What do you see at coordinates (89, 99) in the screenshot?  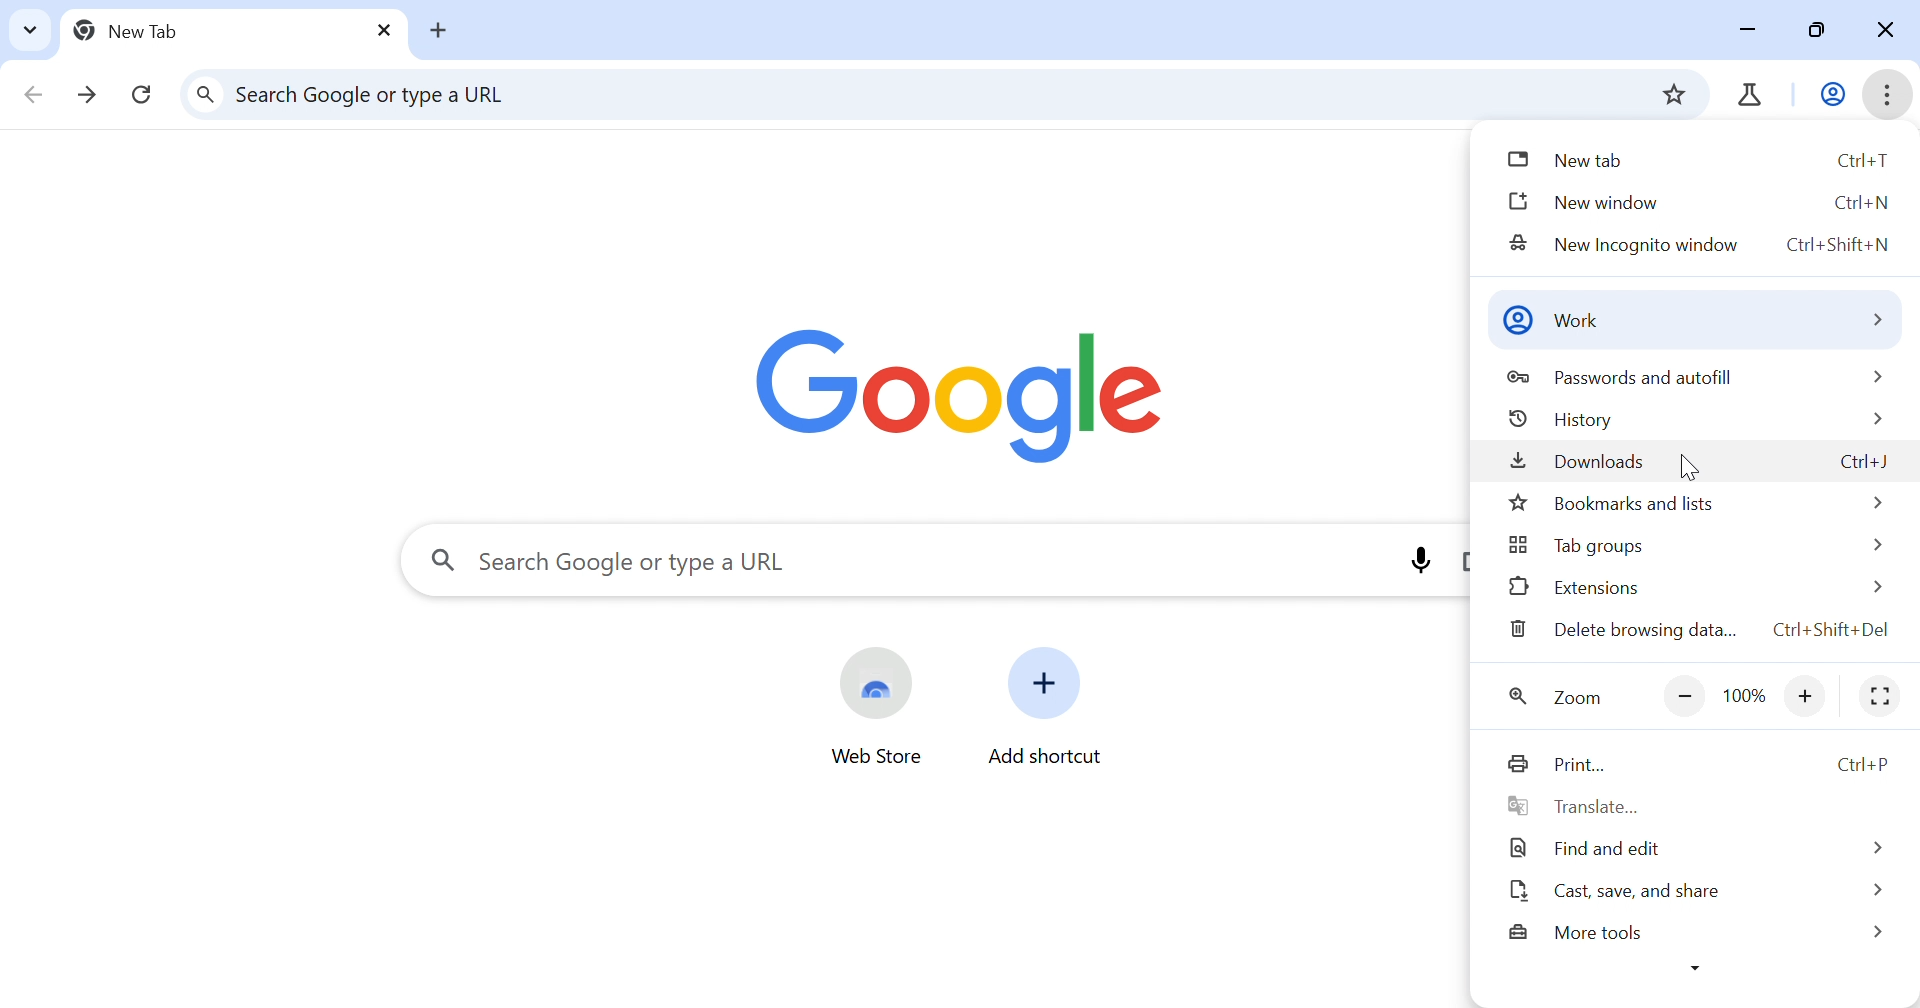 I see `Forward` at bounding box center [89, 99].